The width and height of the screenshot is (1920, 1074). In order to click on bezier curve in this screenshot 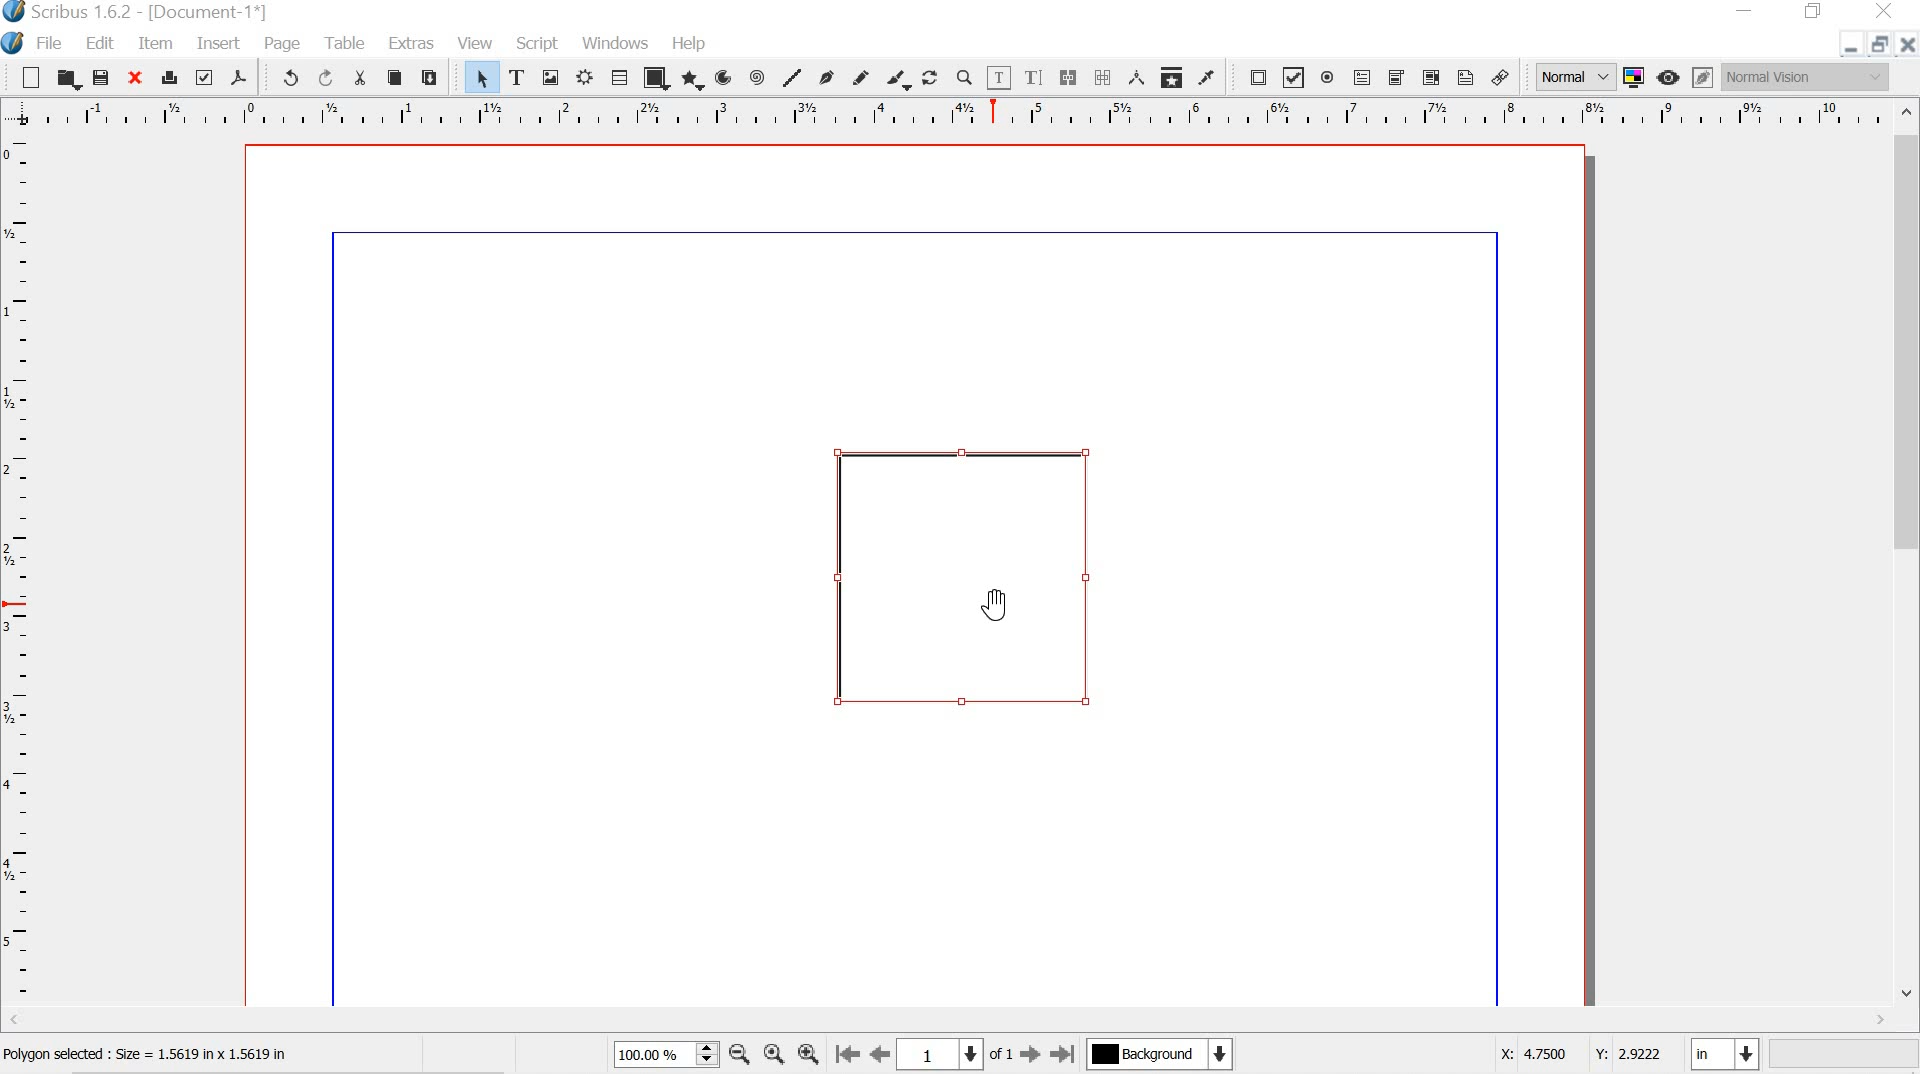, I will do `click(827, 73)`.